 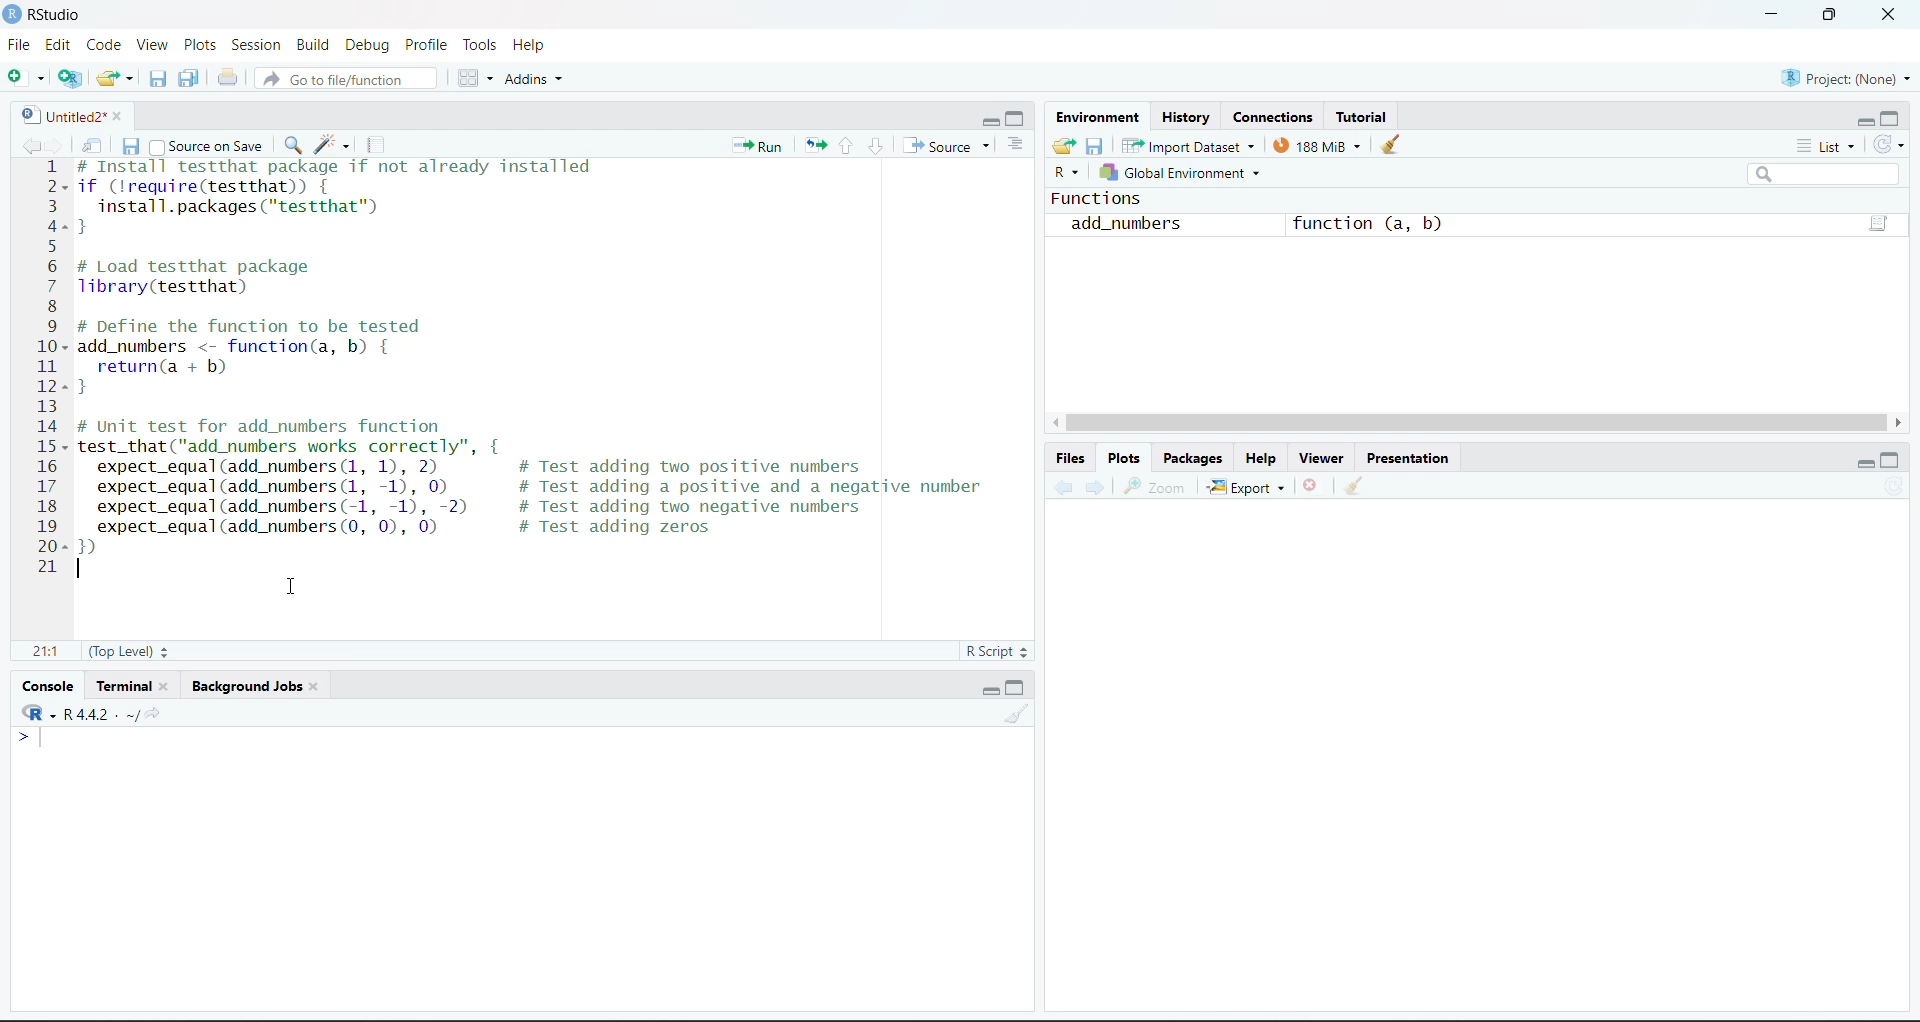 What do you see at coordinates (1892, 118) in the screenshot?
I see `maximize` at bounding box center [1892, 118].